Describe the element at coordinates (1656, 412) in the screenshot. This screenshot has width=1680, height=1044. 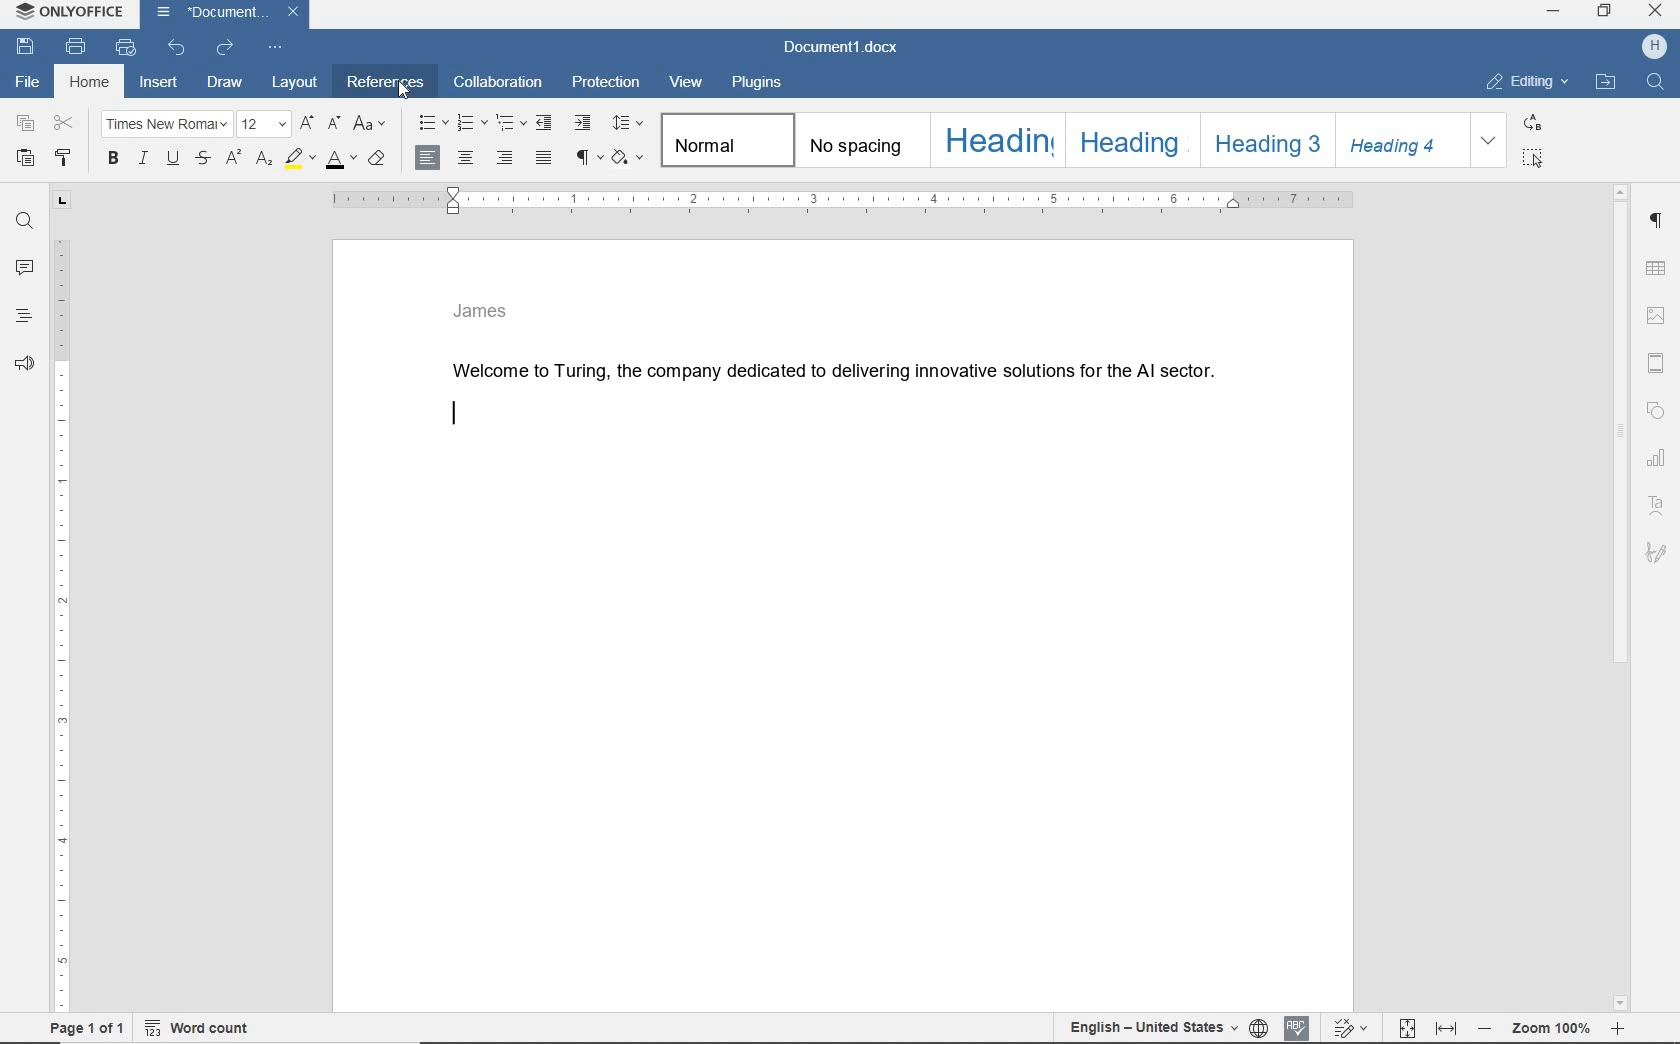
I see `shape` at that location.